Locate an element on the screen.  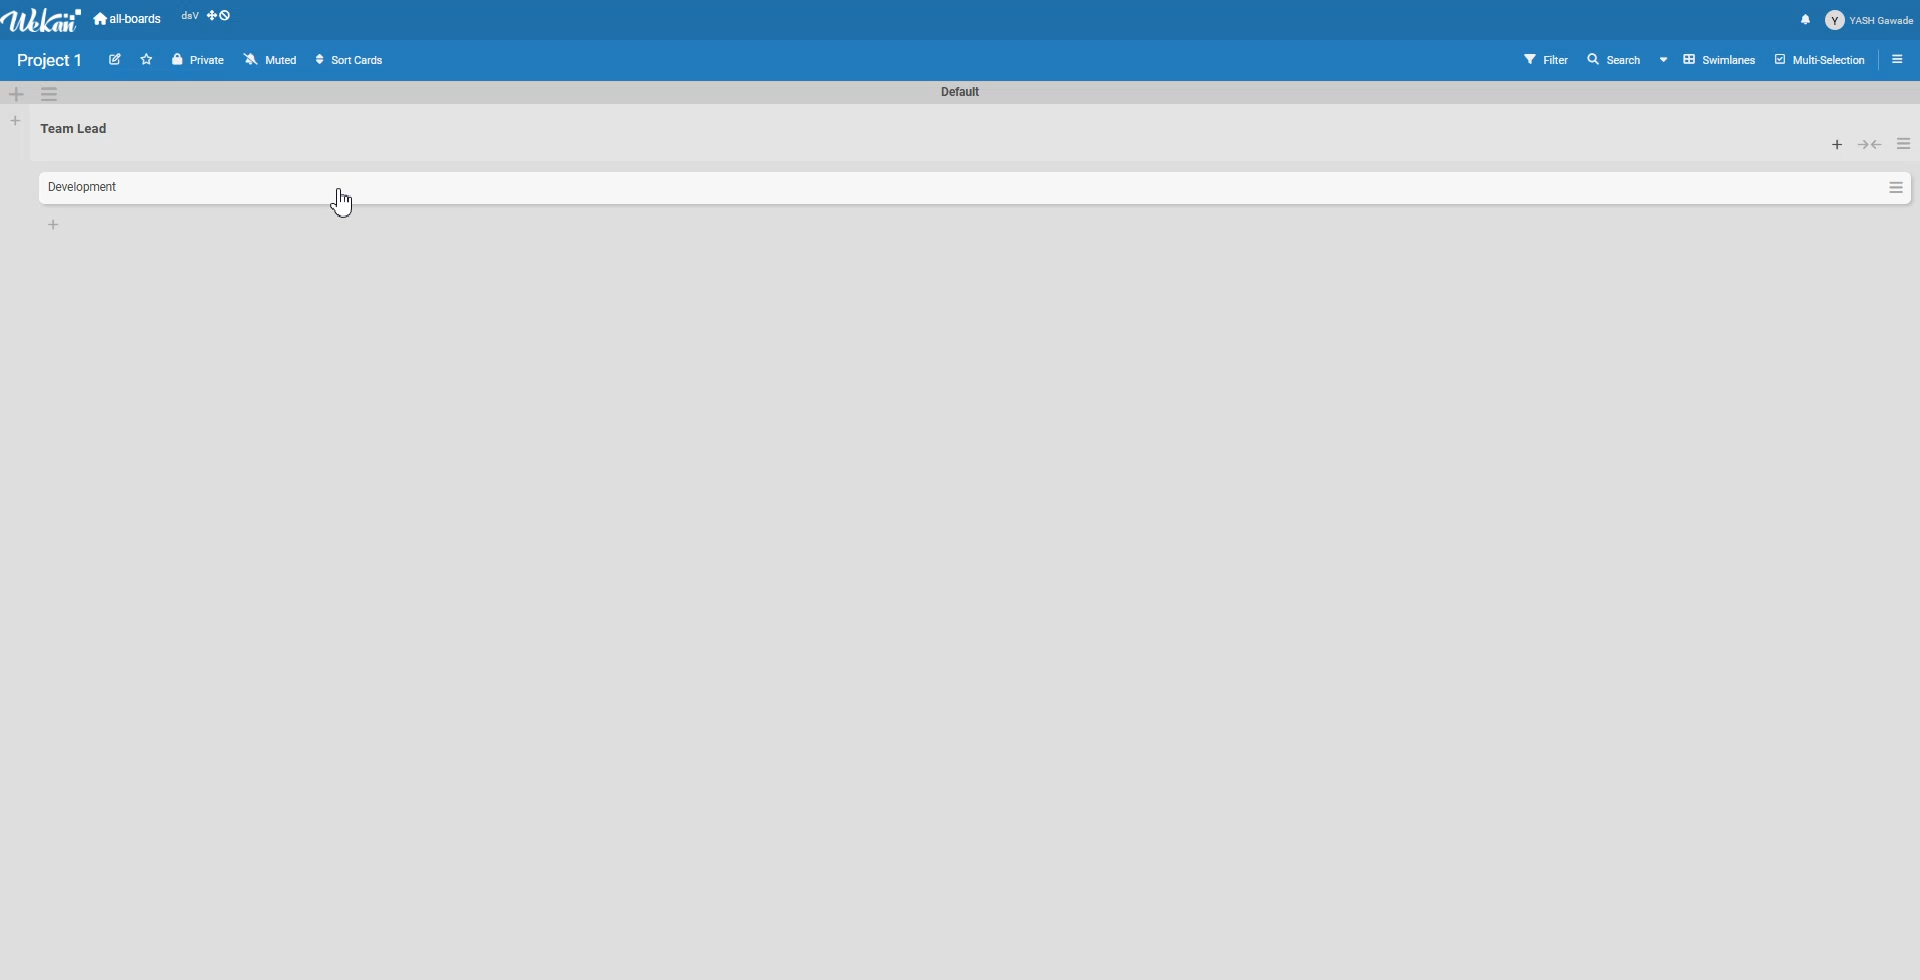
Card Action is located at coordinates (1897, 187).